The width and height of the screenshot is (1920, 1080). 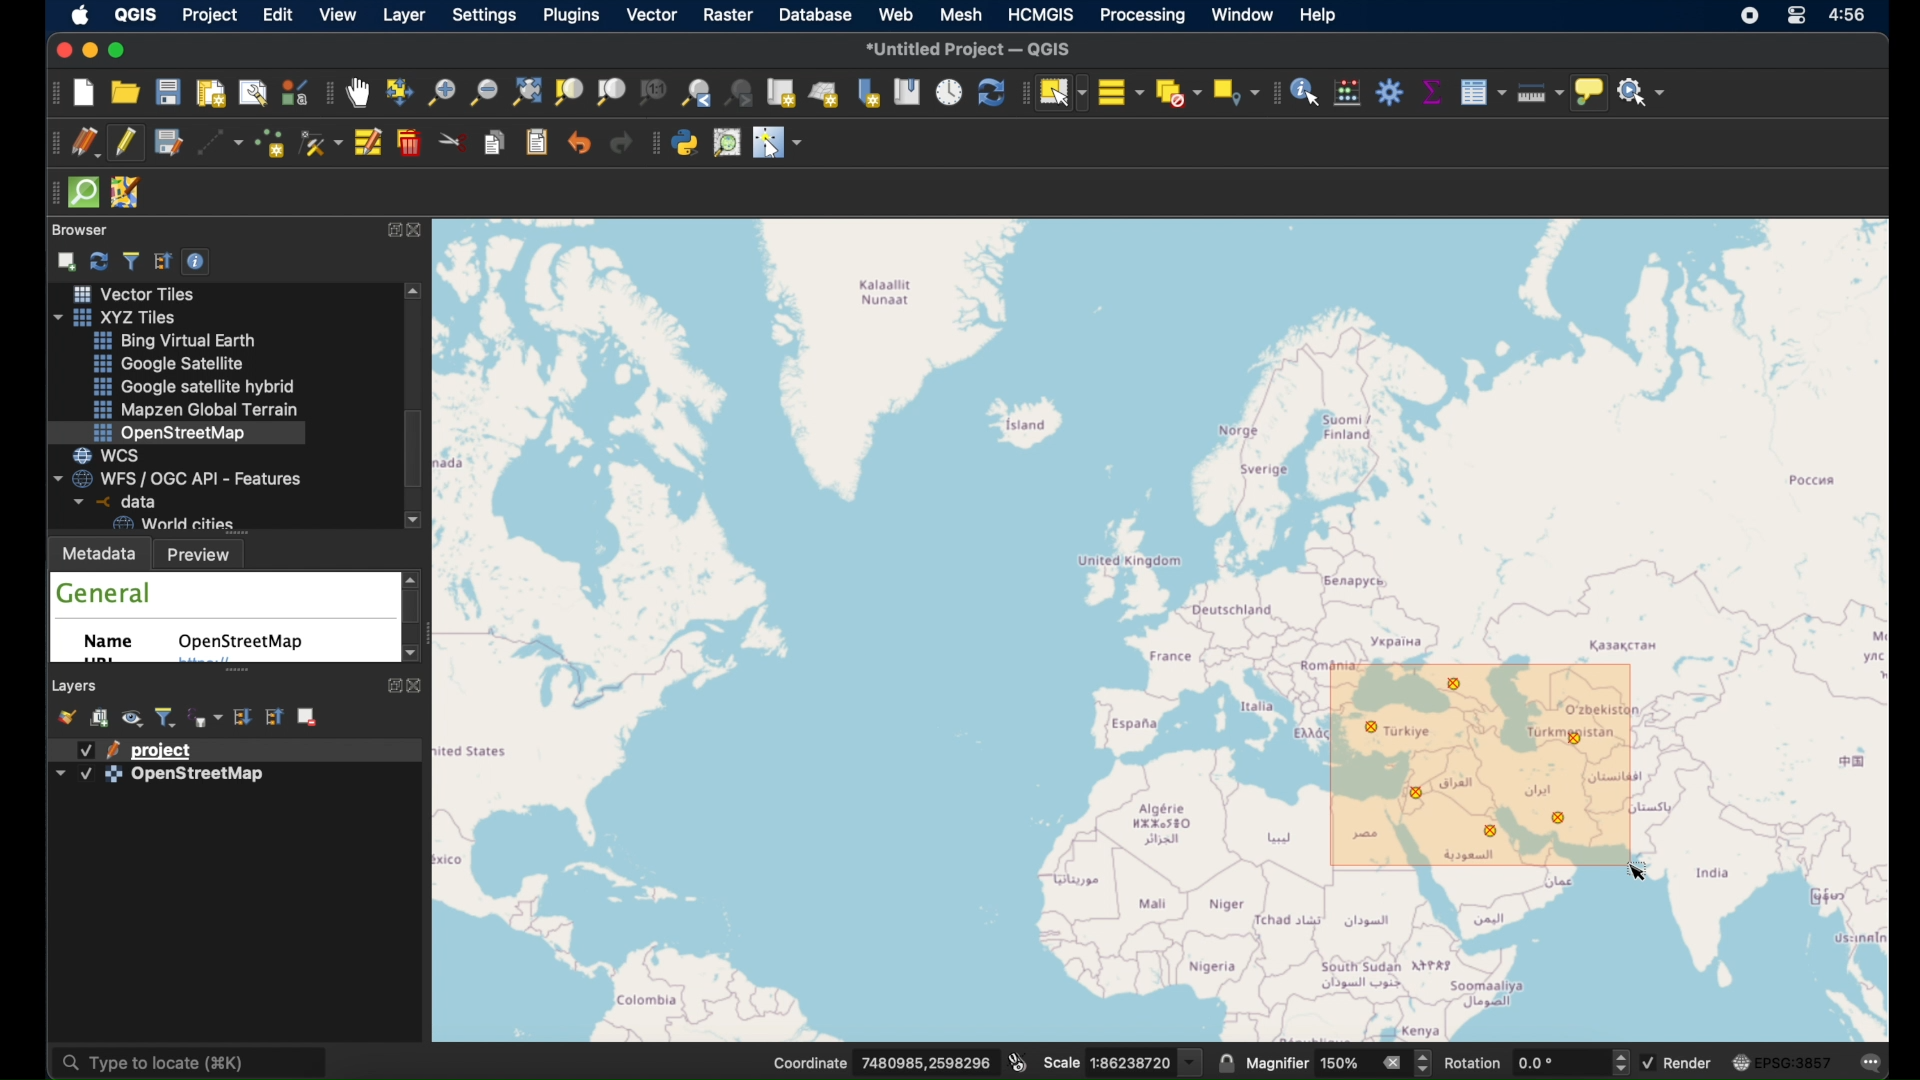 What do you see at coordinates (124, 317) in the screenshot?
I see `xyzzy tiles` at bounding box center [124, 317].